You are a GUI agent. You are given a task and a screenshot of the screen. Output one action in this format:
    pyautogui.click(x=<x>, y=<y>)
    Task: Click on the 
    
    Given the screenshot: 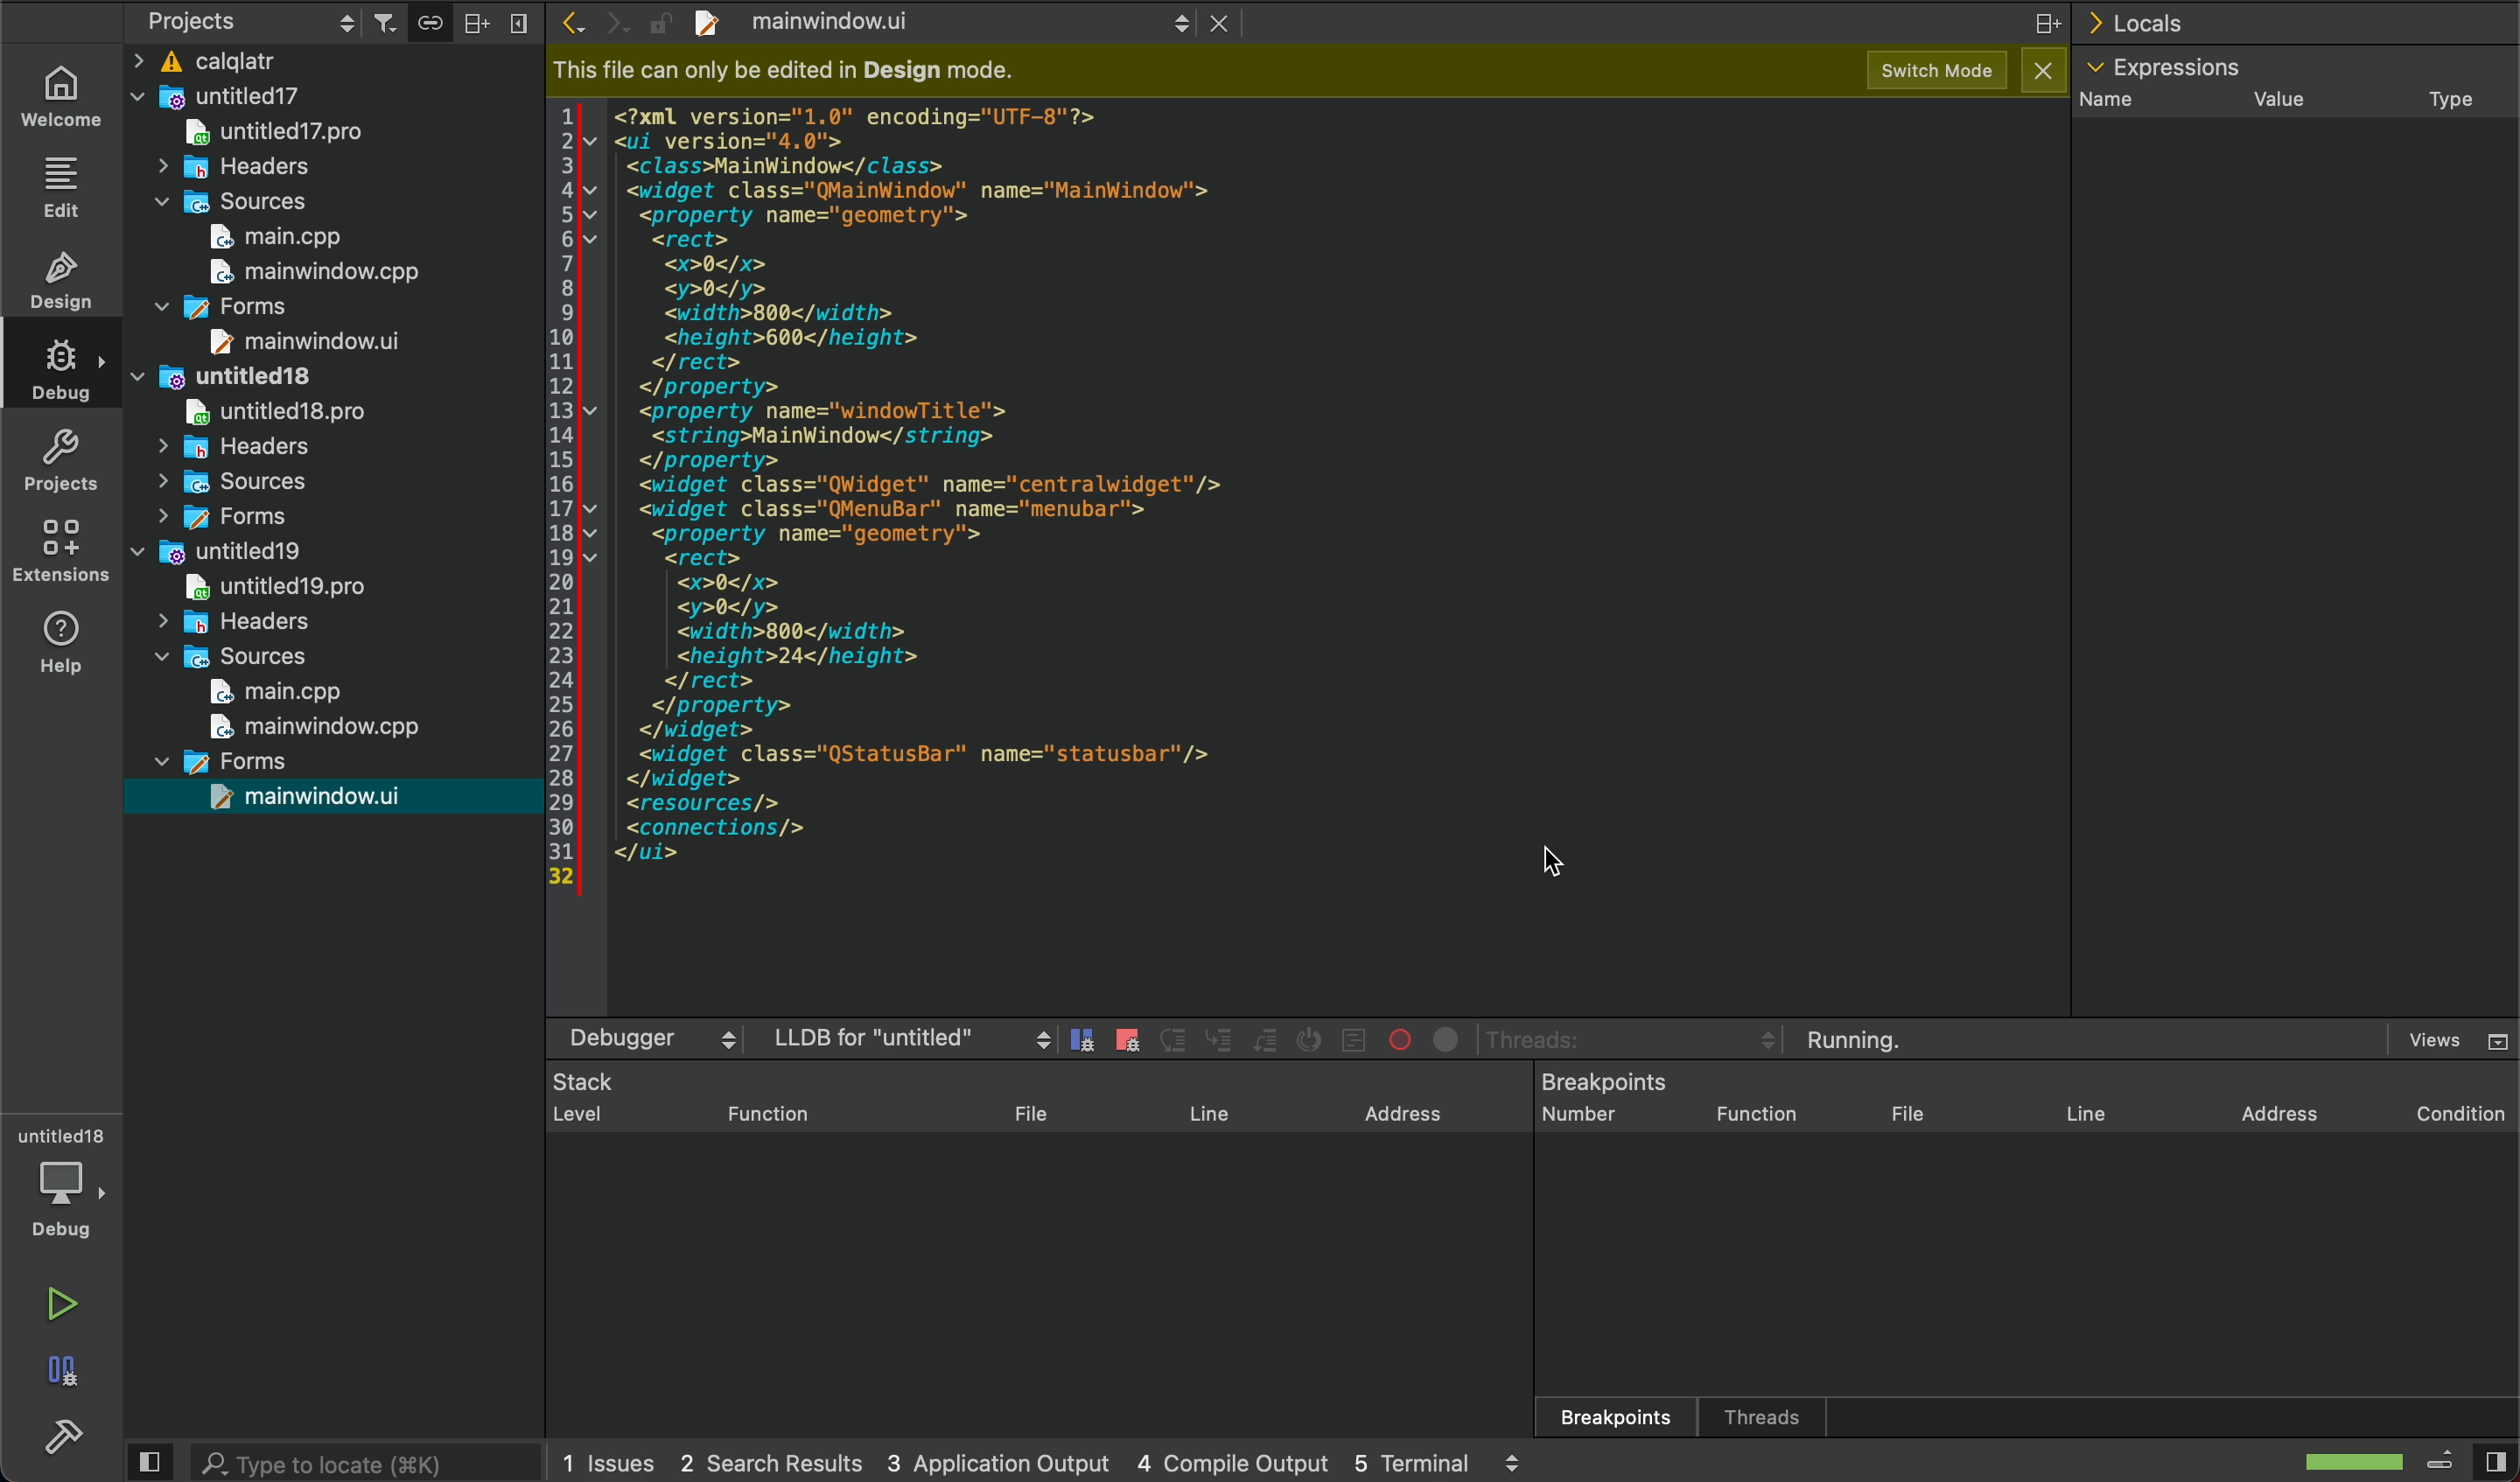 What is the action you would take?
    pyautogui.click(x=1558, y=1041)
    